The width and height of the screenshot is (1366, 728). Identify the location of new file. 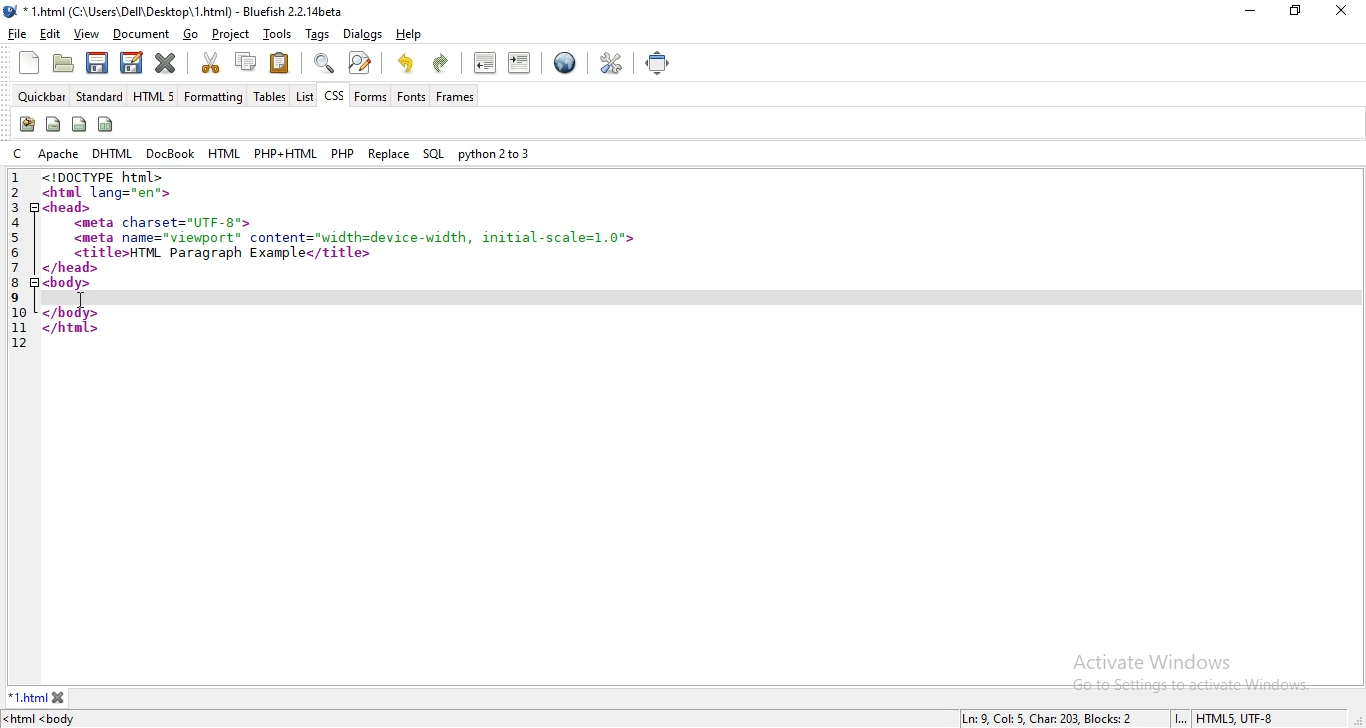
(31, 63).